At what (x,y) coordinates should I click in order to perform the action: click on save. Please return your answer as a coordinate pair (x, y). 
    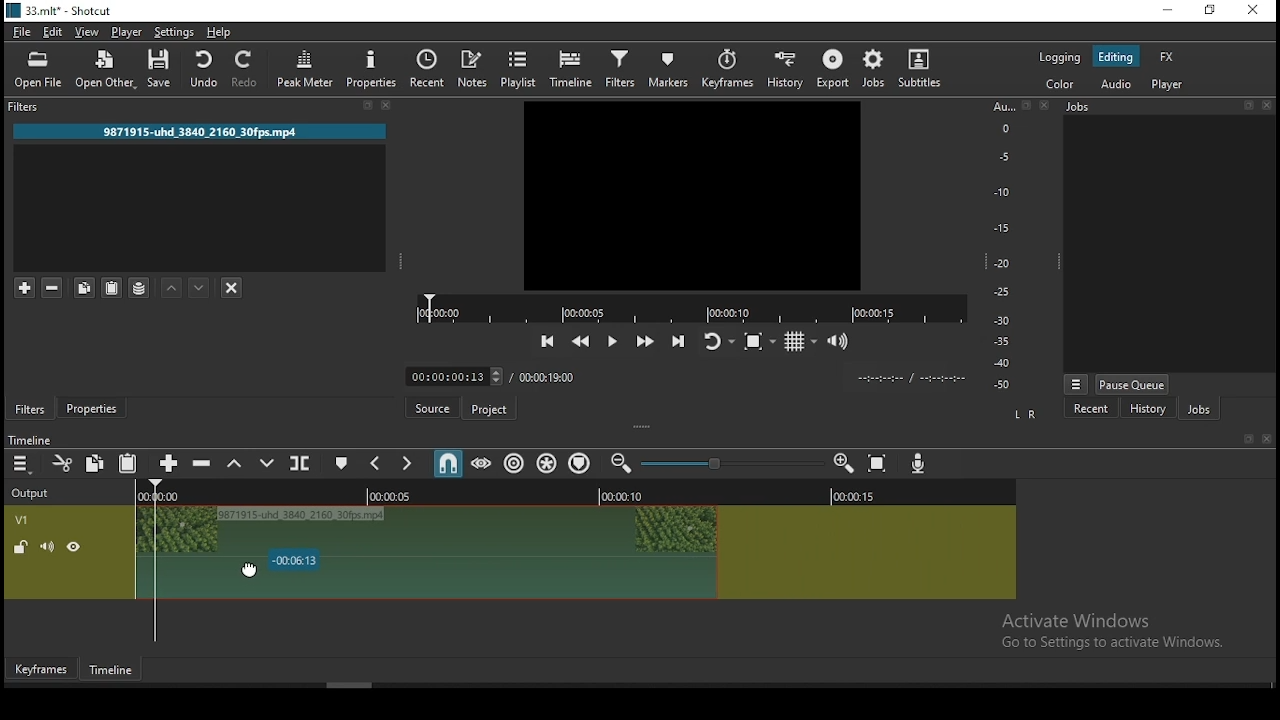
    Looking at the image, I should click on (164, 70).